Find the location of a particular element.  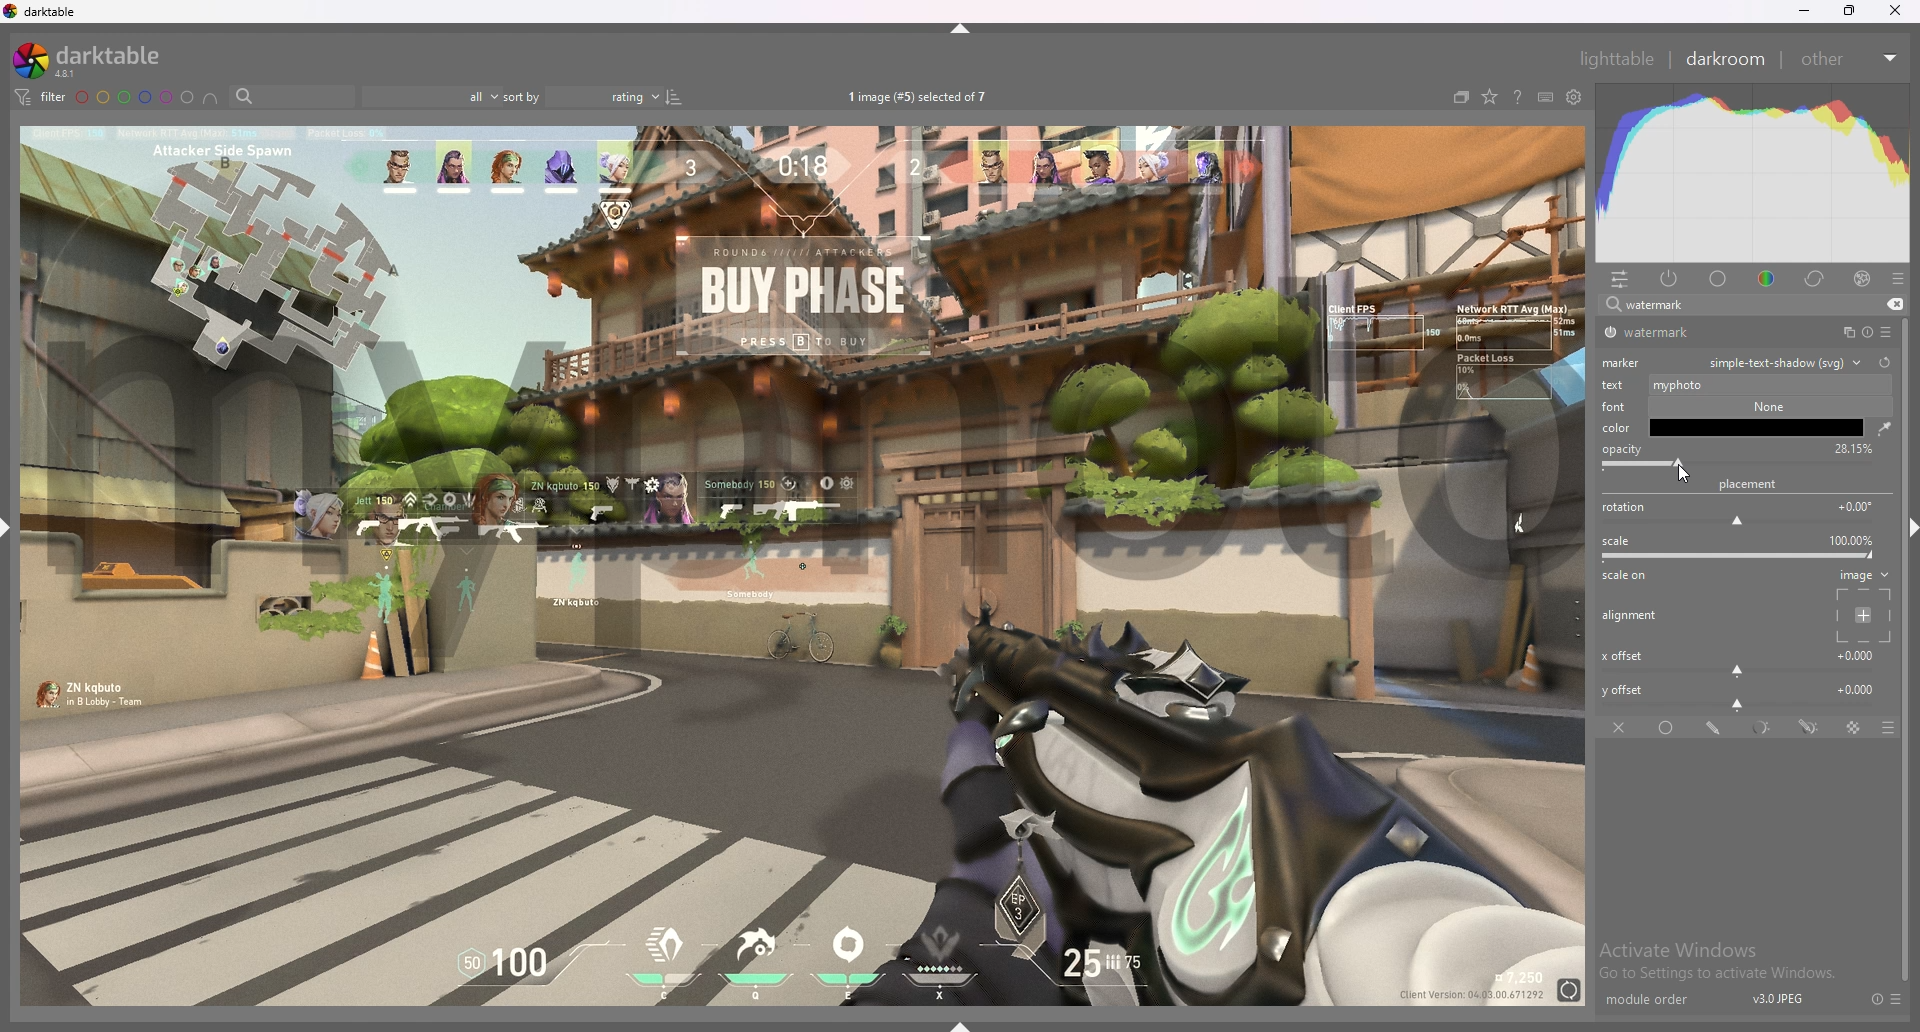

minimize is located at coordinates (1805, 11).